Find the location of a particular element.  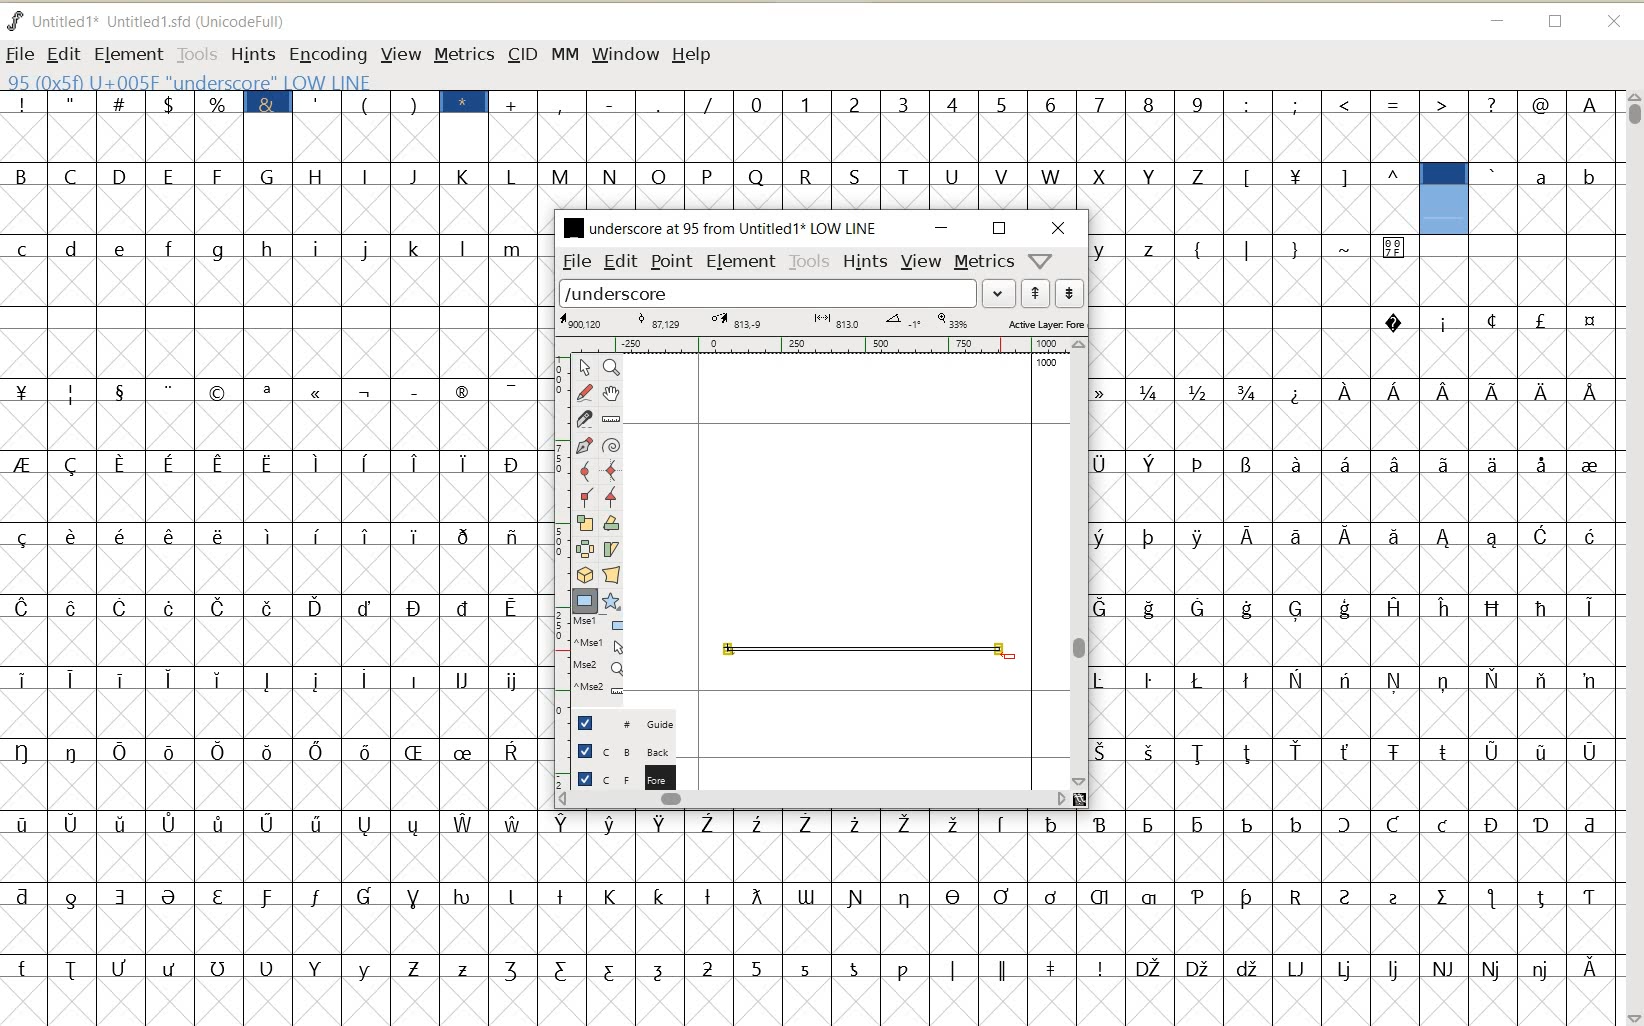

polygon or star is located at coordinates (610, 601).